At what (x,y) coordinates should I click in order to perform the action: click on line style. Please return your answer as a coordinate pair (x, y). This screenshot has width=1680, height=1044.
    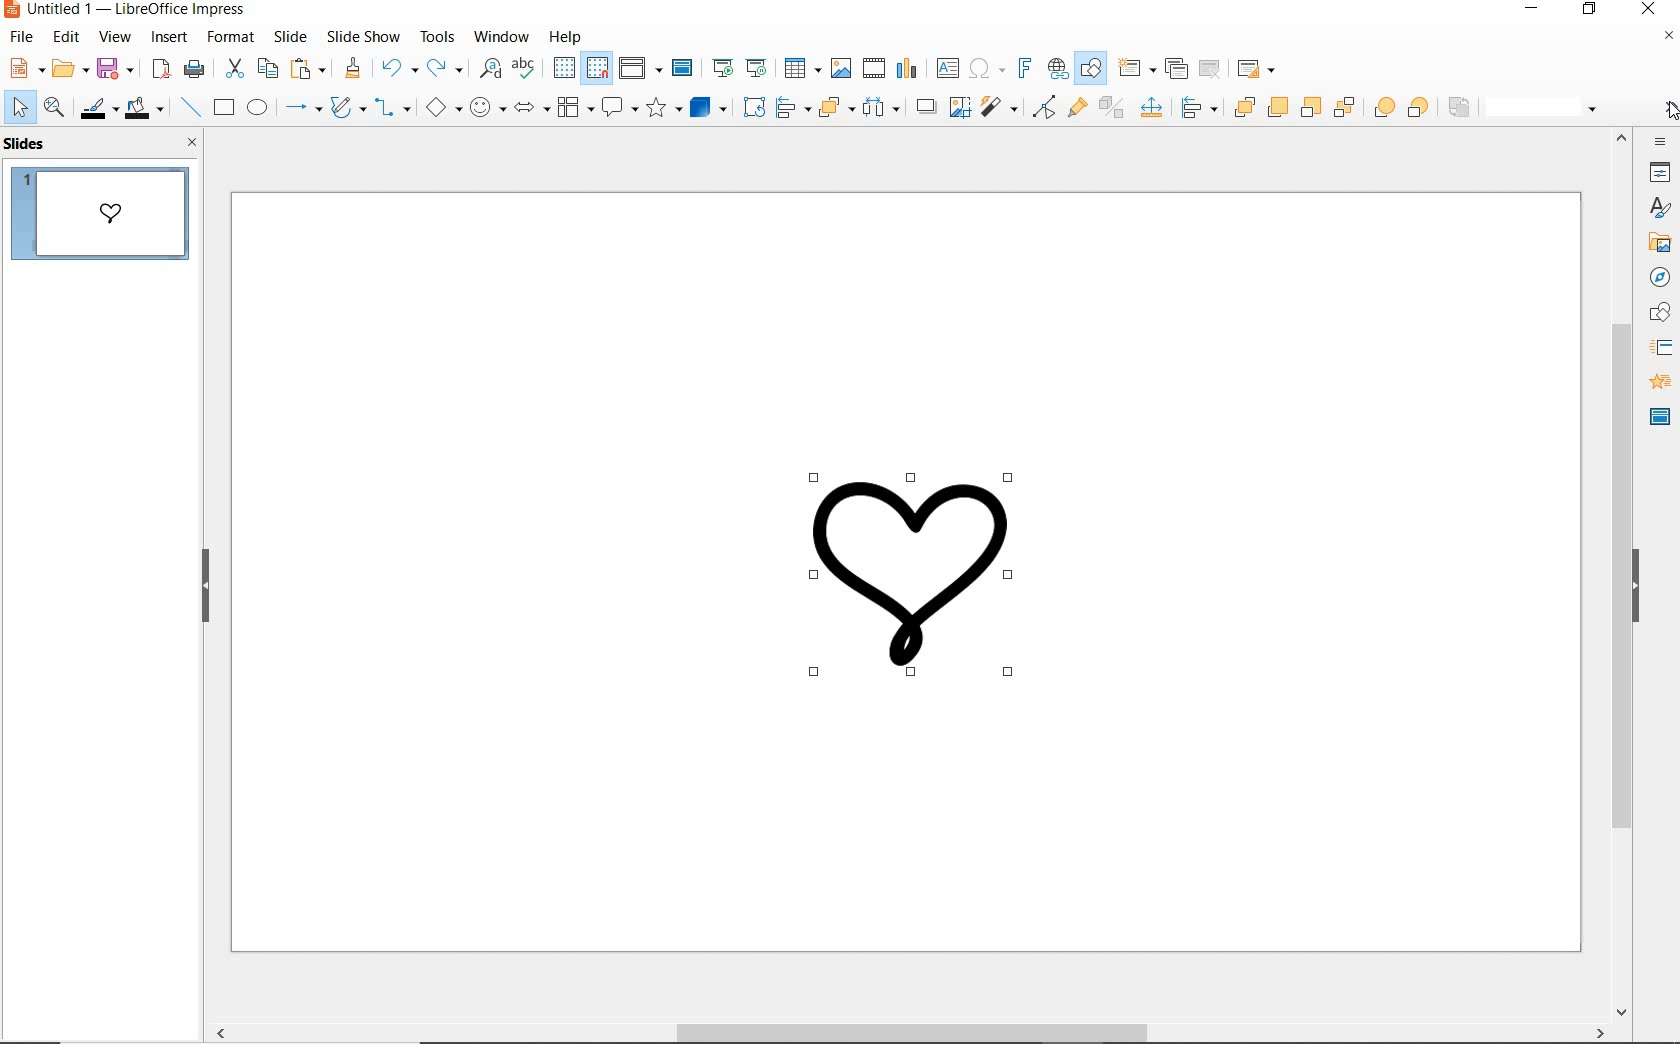
    Looking at the image, I should click on (1547, 109).